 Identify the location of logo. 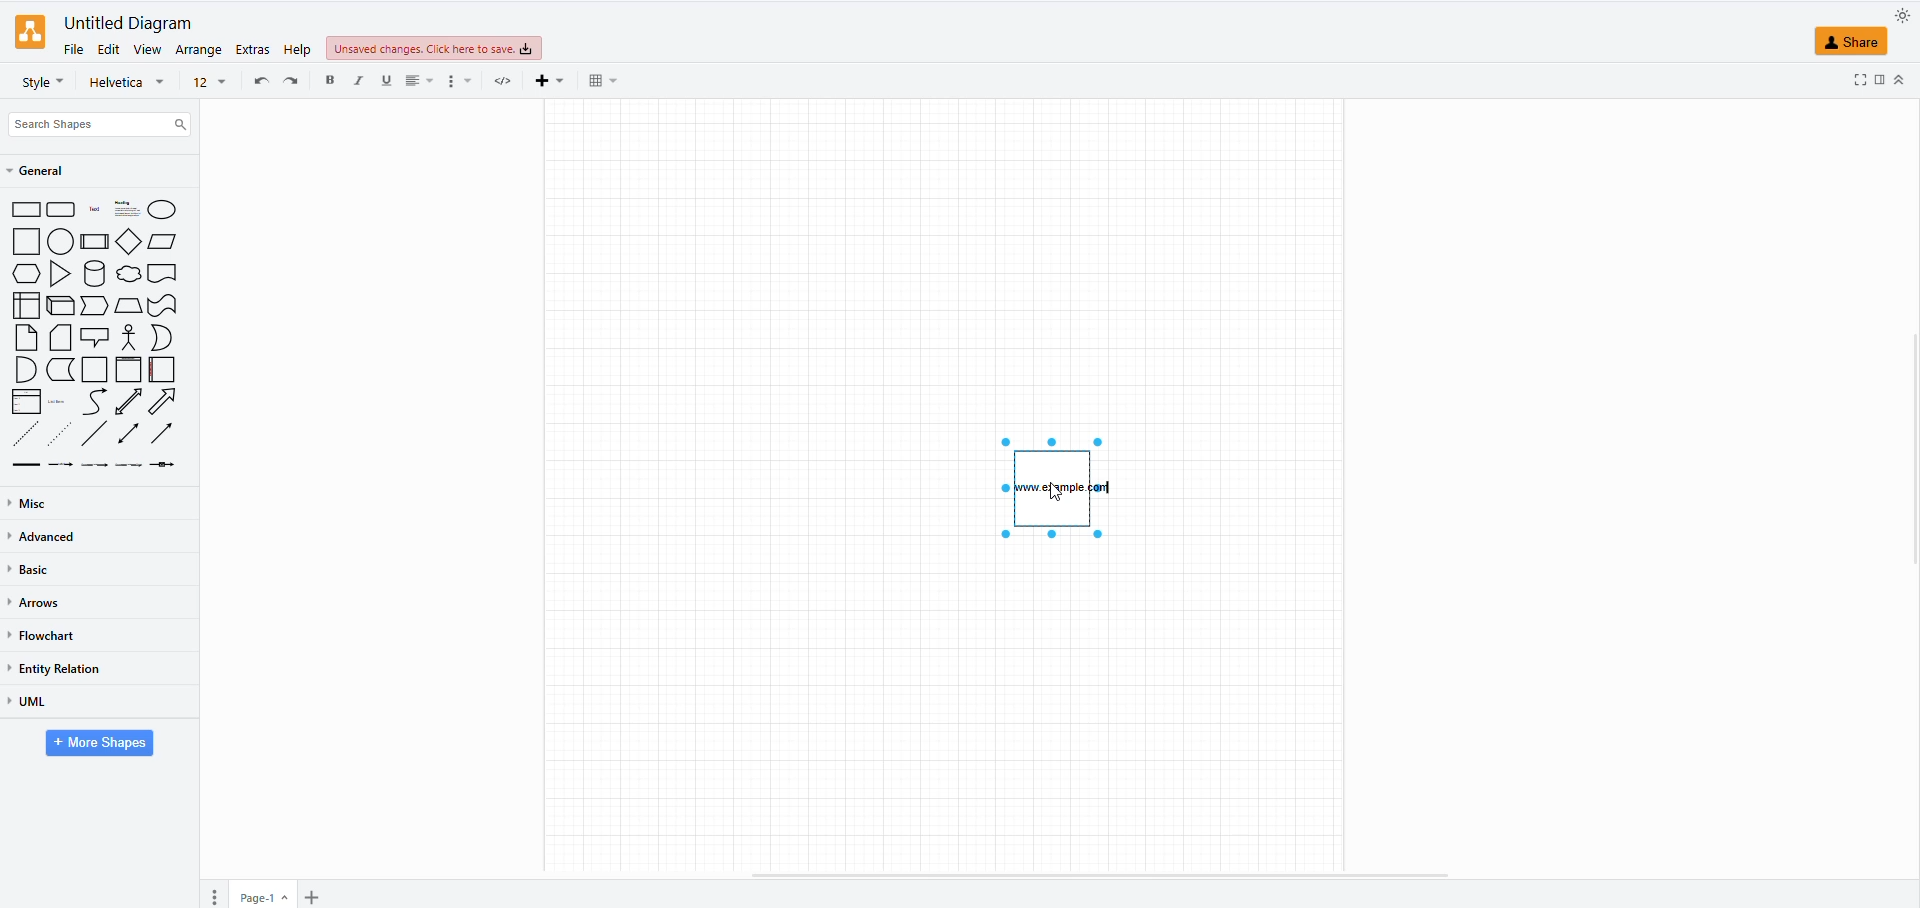
(30, 32).